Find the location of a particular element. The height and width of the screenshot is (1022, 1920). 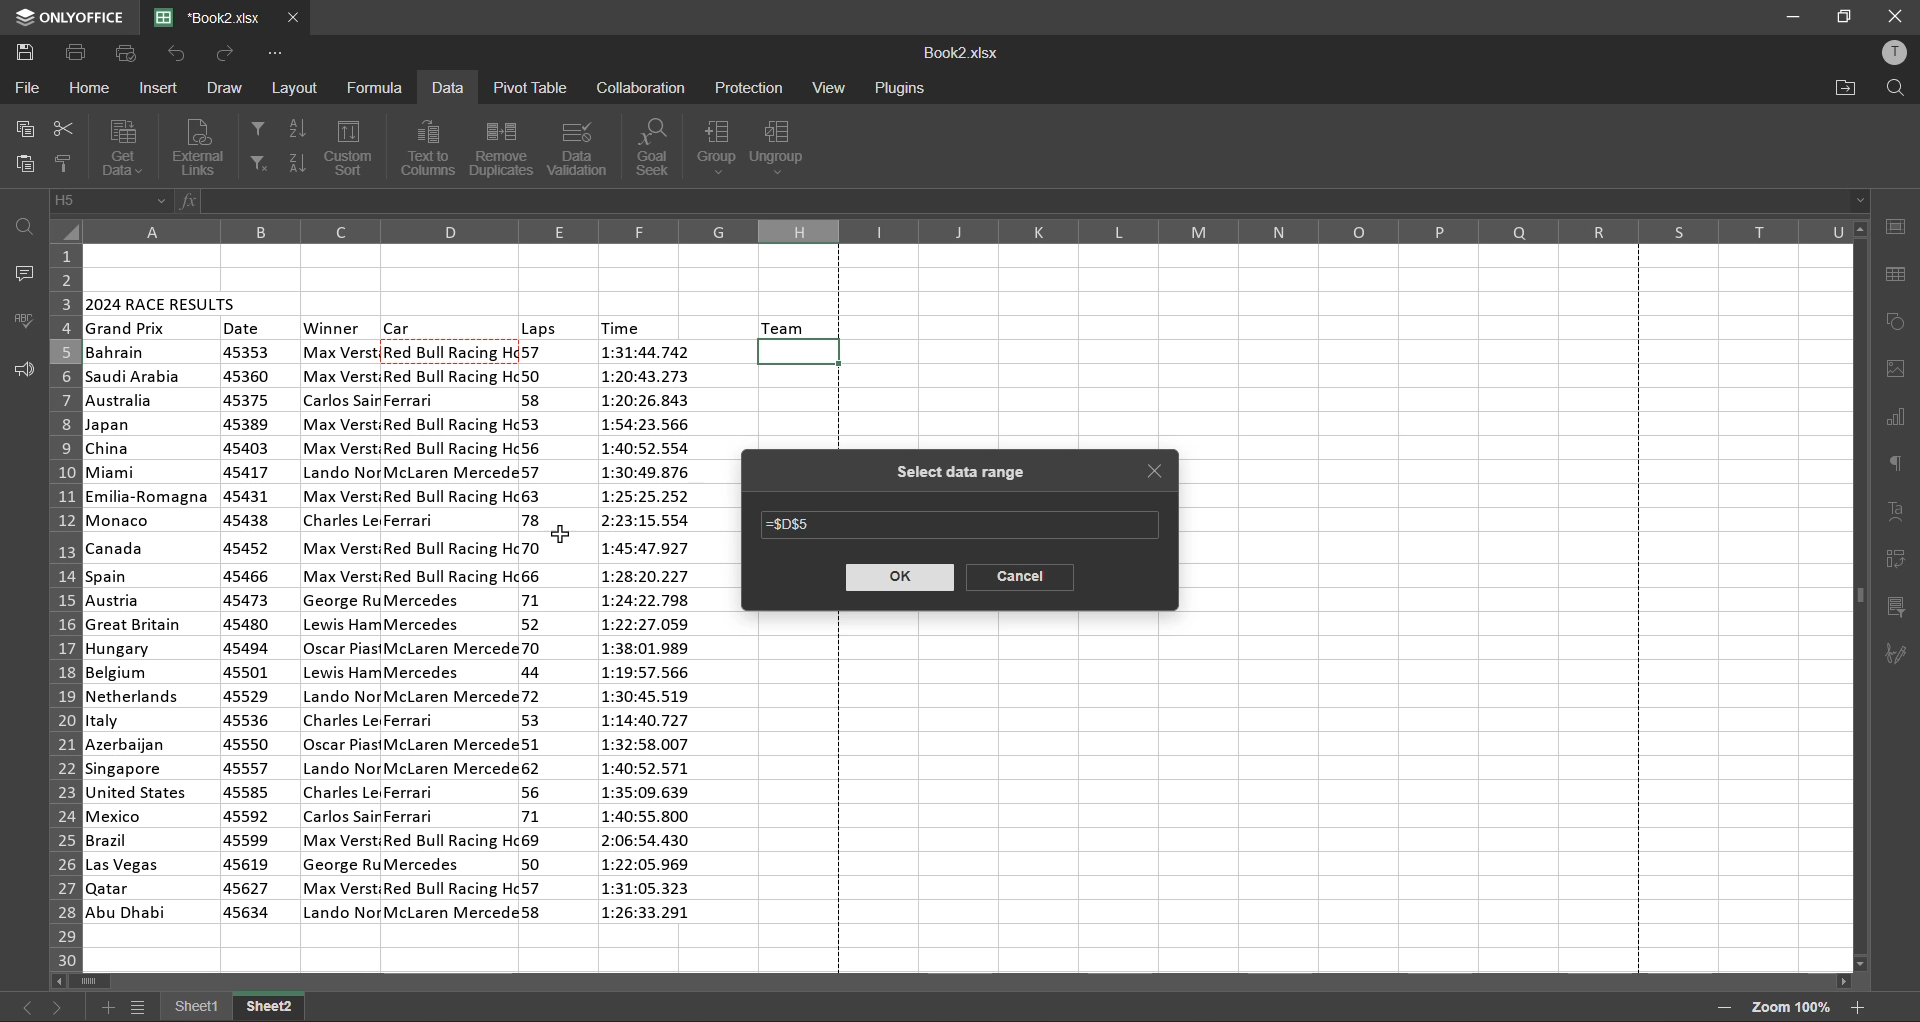

plugins is located at coordinates (899, 89).